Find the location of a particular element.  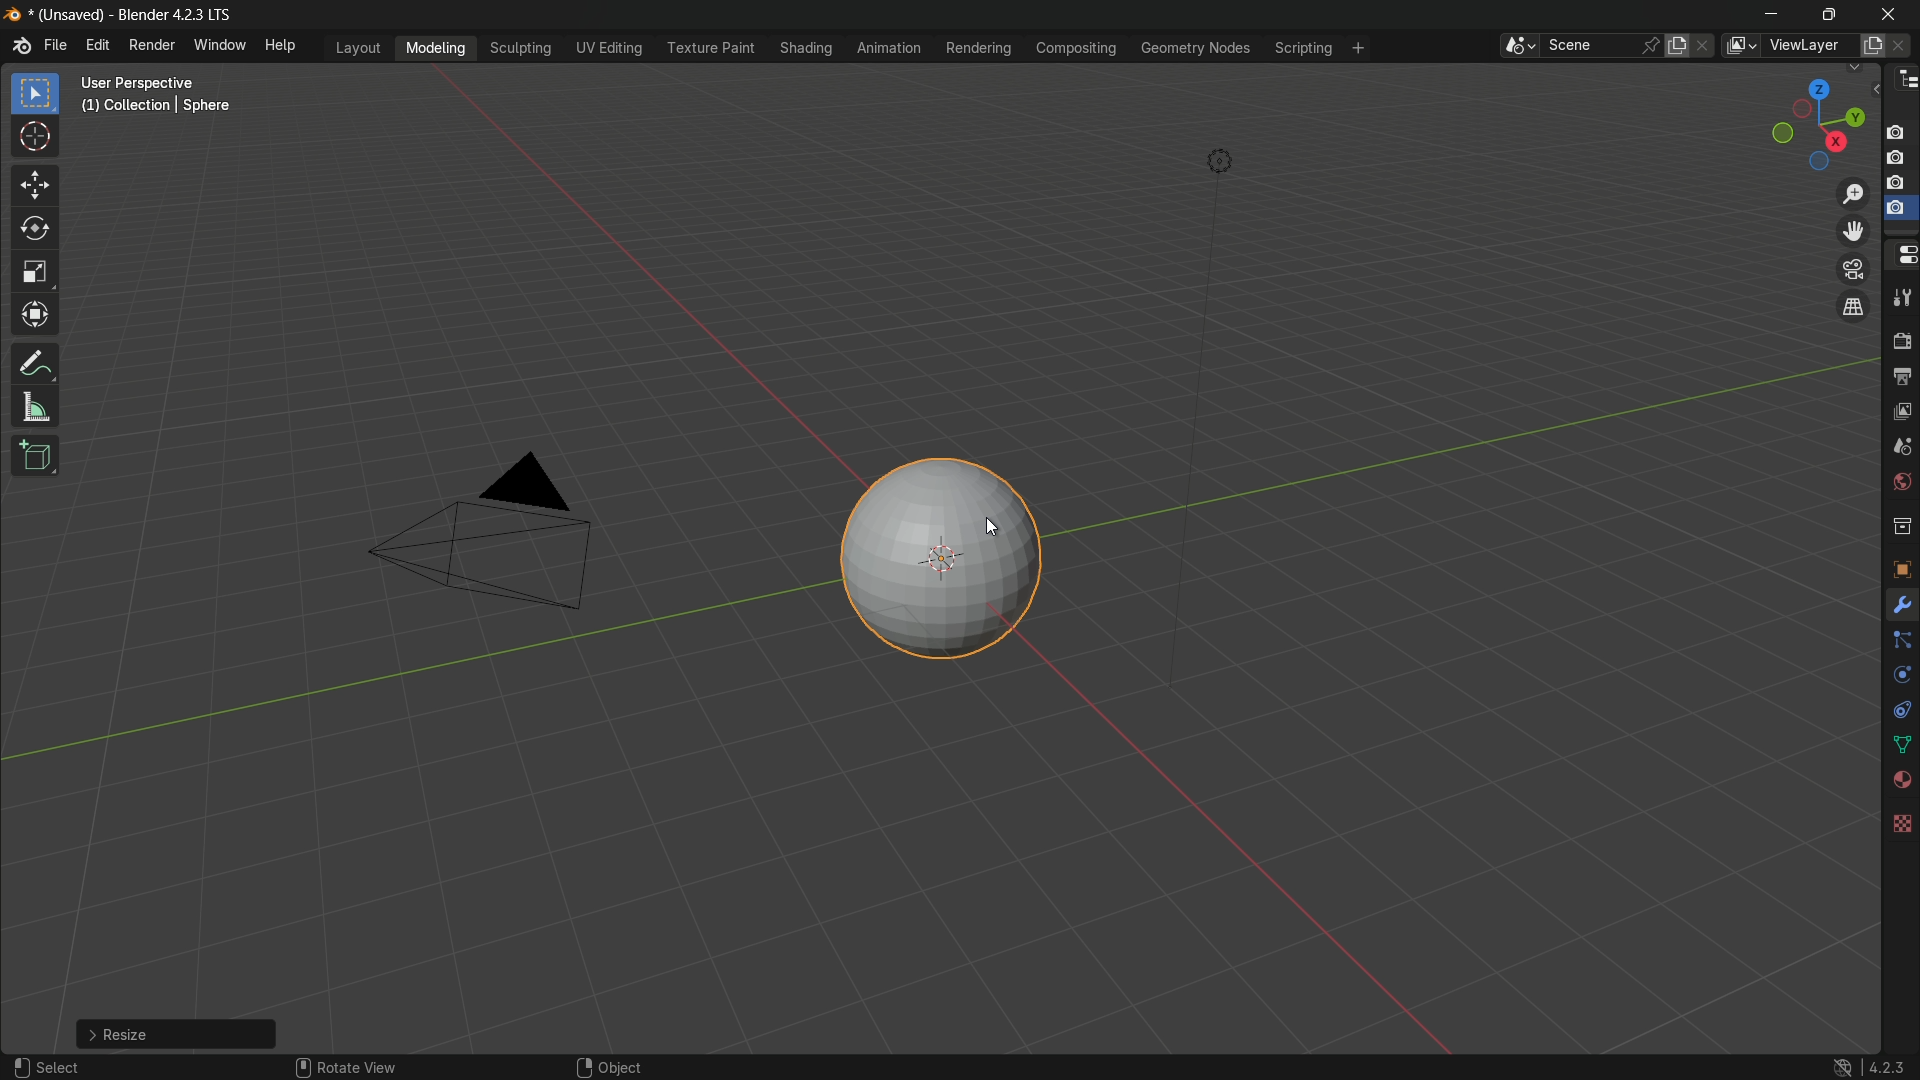

browse views is located at coordinates (1740, 45).